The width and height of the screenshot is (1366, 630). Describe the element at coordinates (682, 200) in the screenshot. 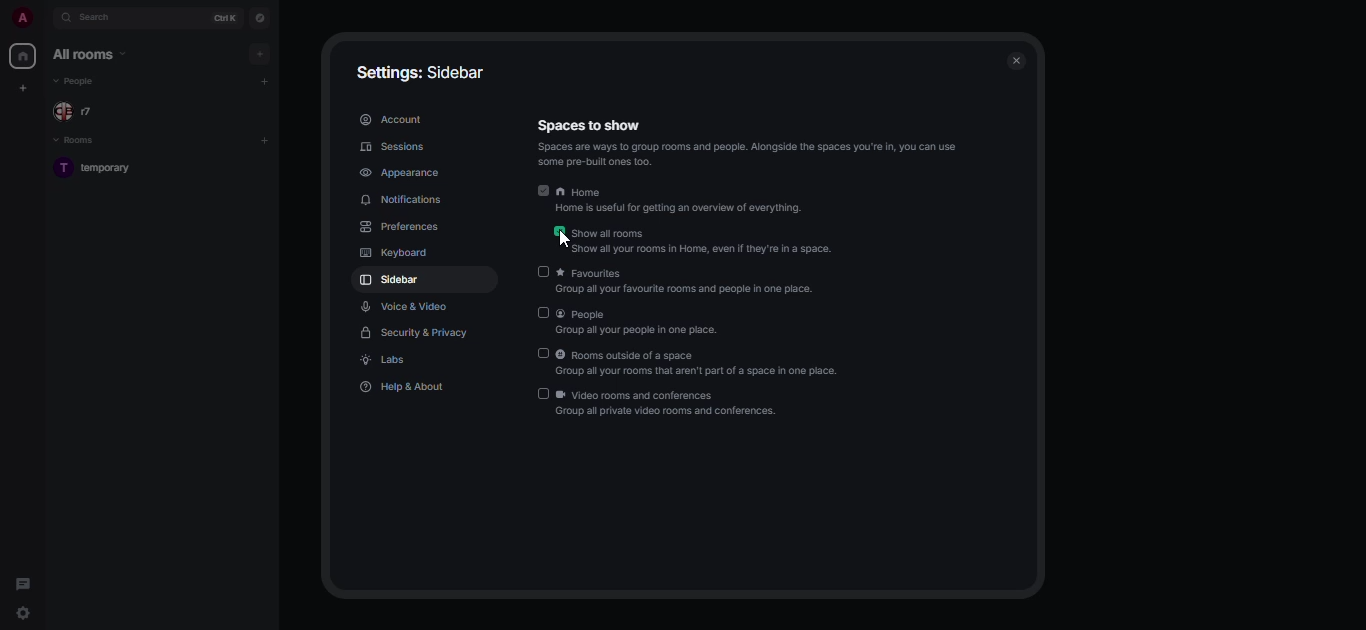

I see `home` at that location.